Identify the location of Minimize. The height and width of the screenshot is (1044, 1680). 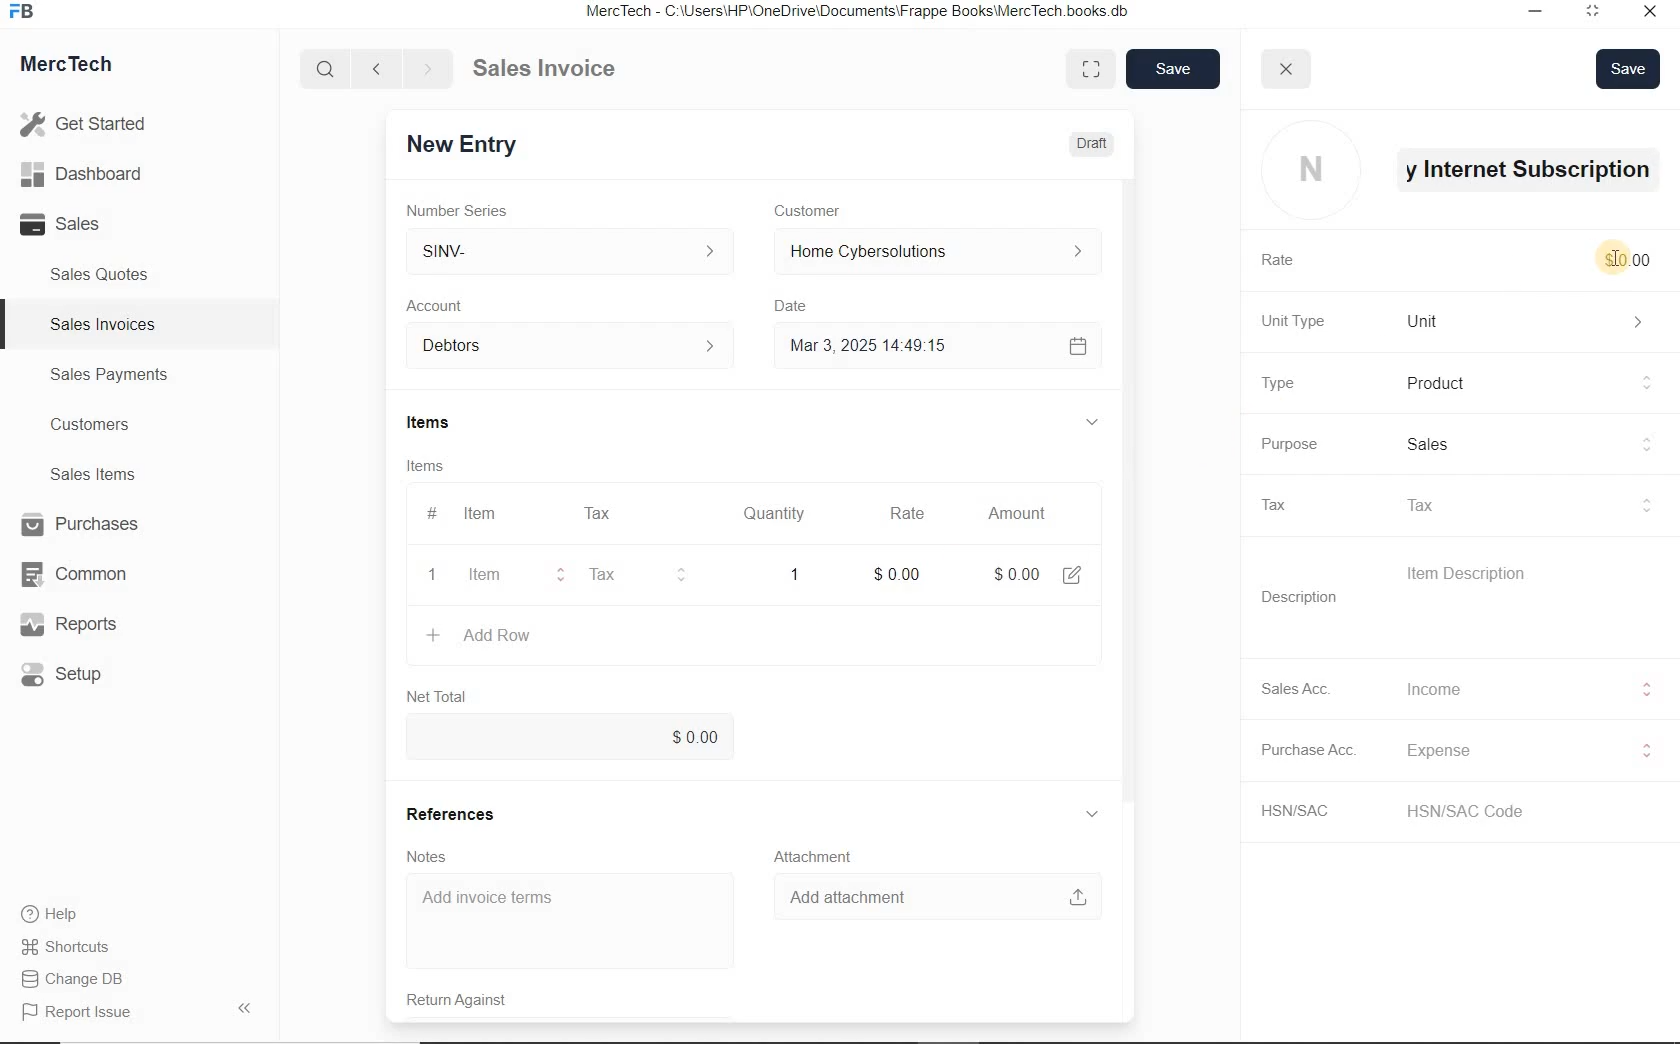
(1535, 14).